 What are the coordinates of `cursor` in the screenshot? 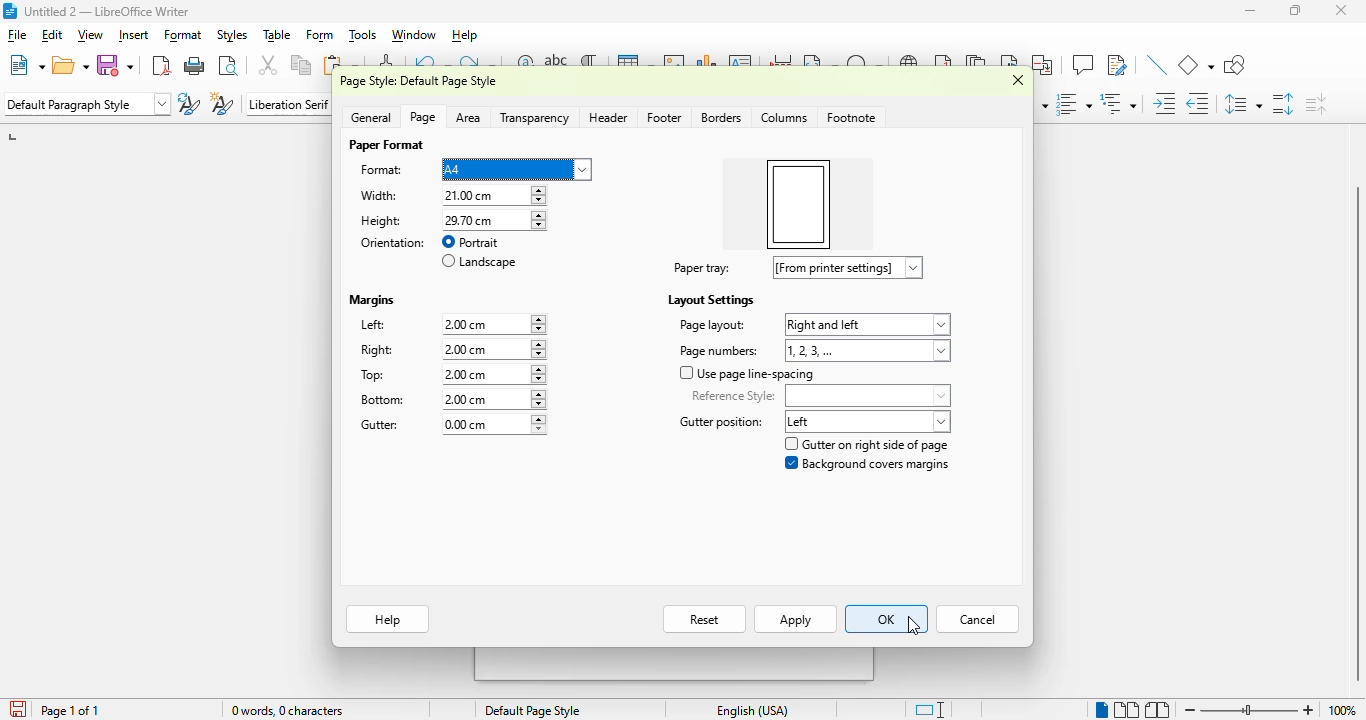 It's located at (914, 624).